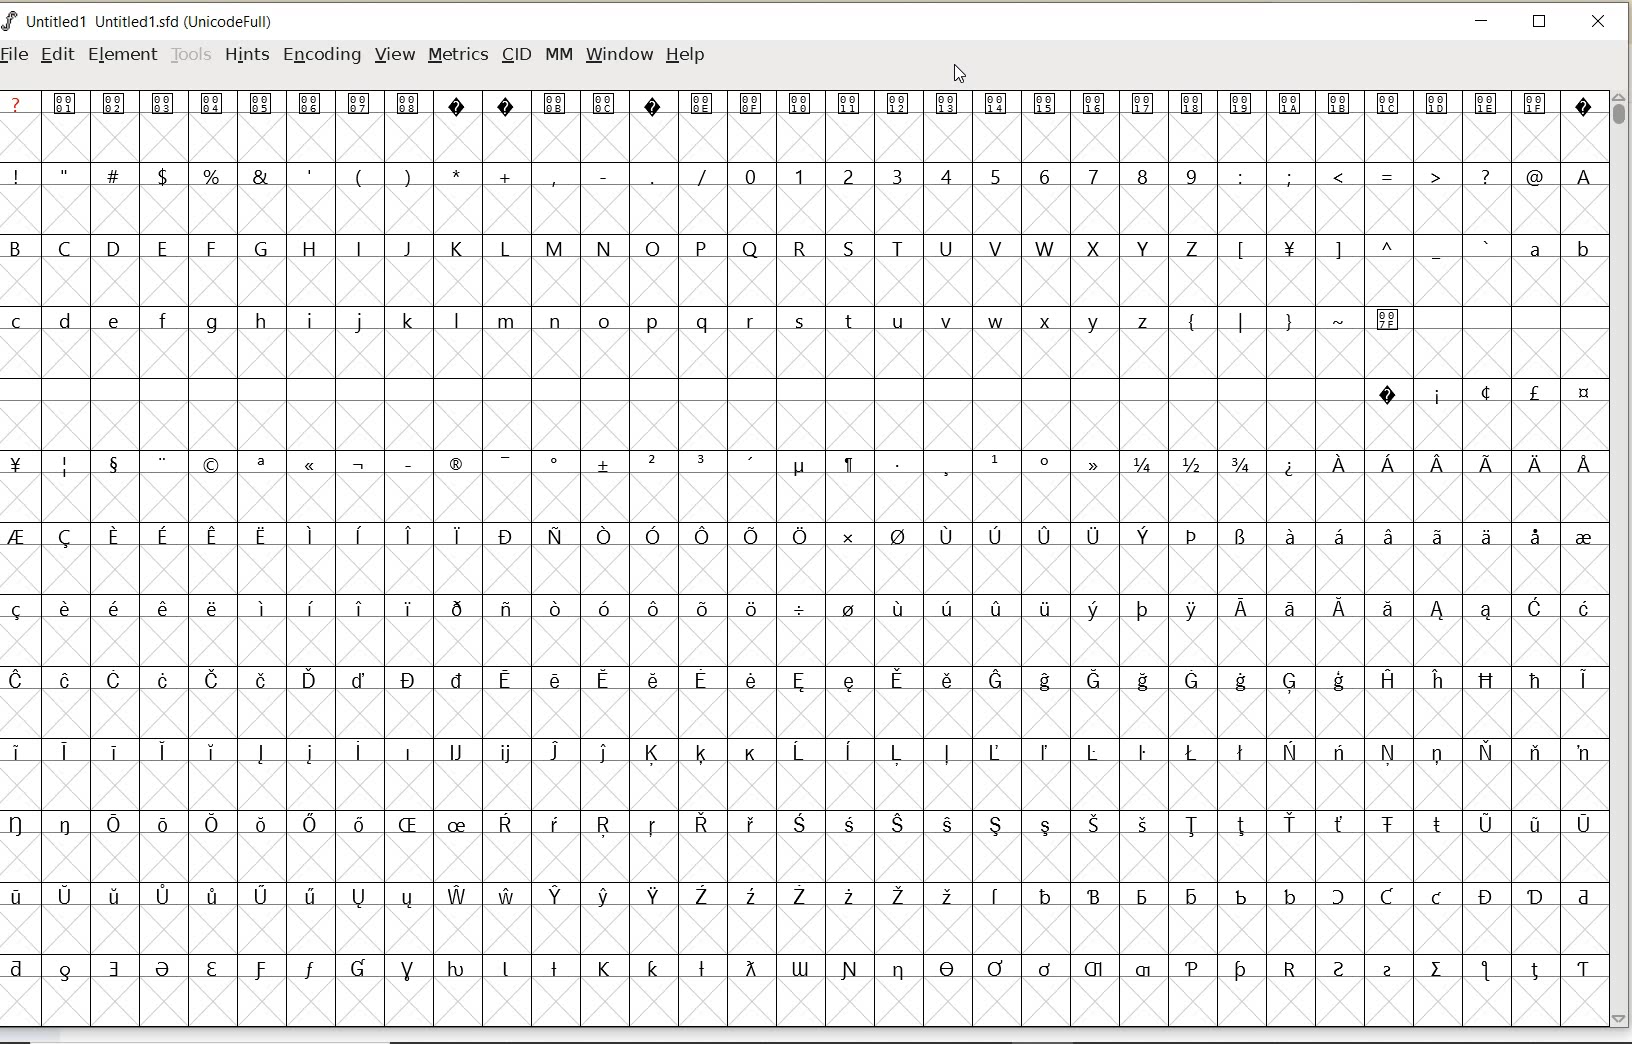 The image size is (1632, 1044). Describe the element at coordinates (559, 55) in the screenshot. I see `MM` at that location.